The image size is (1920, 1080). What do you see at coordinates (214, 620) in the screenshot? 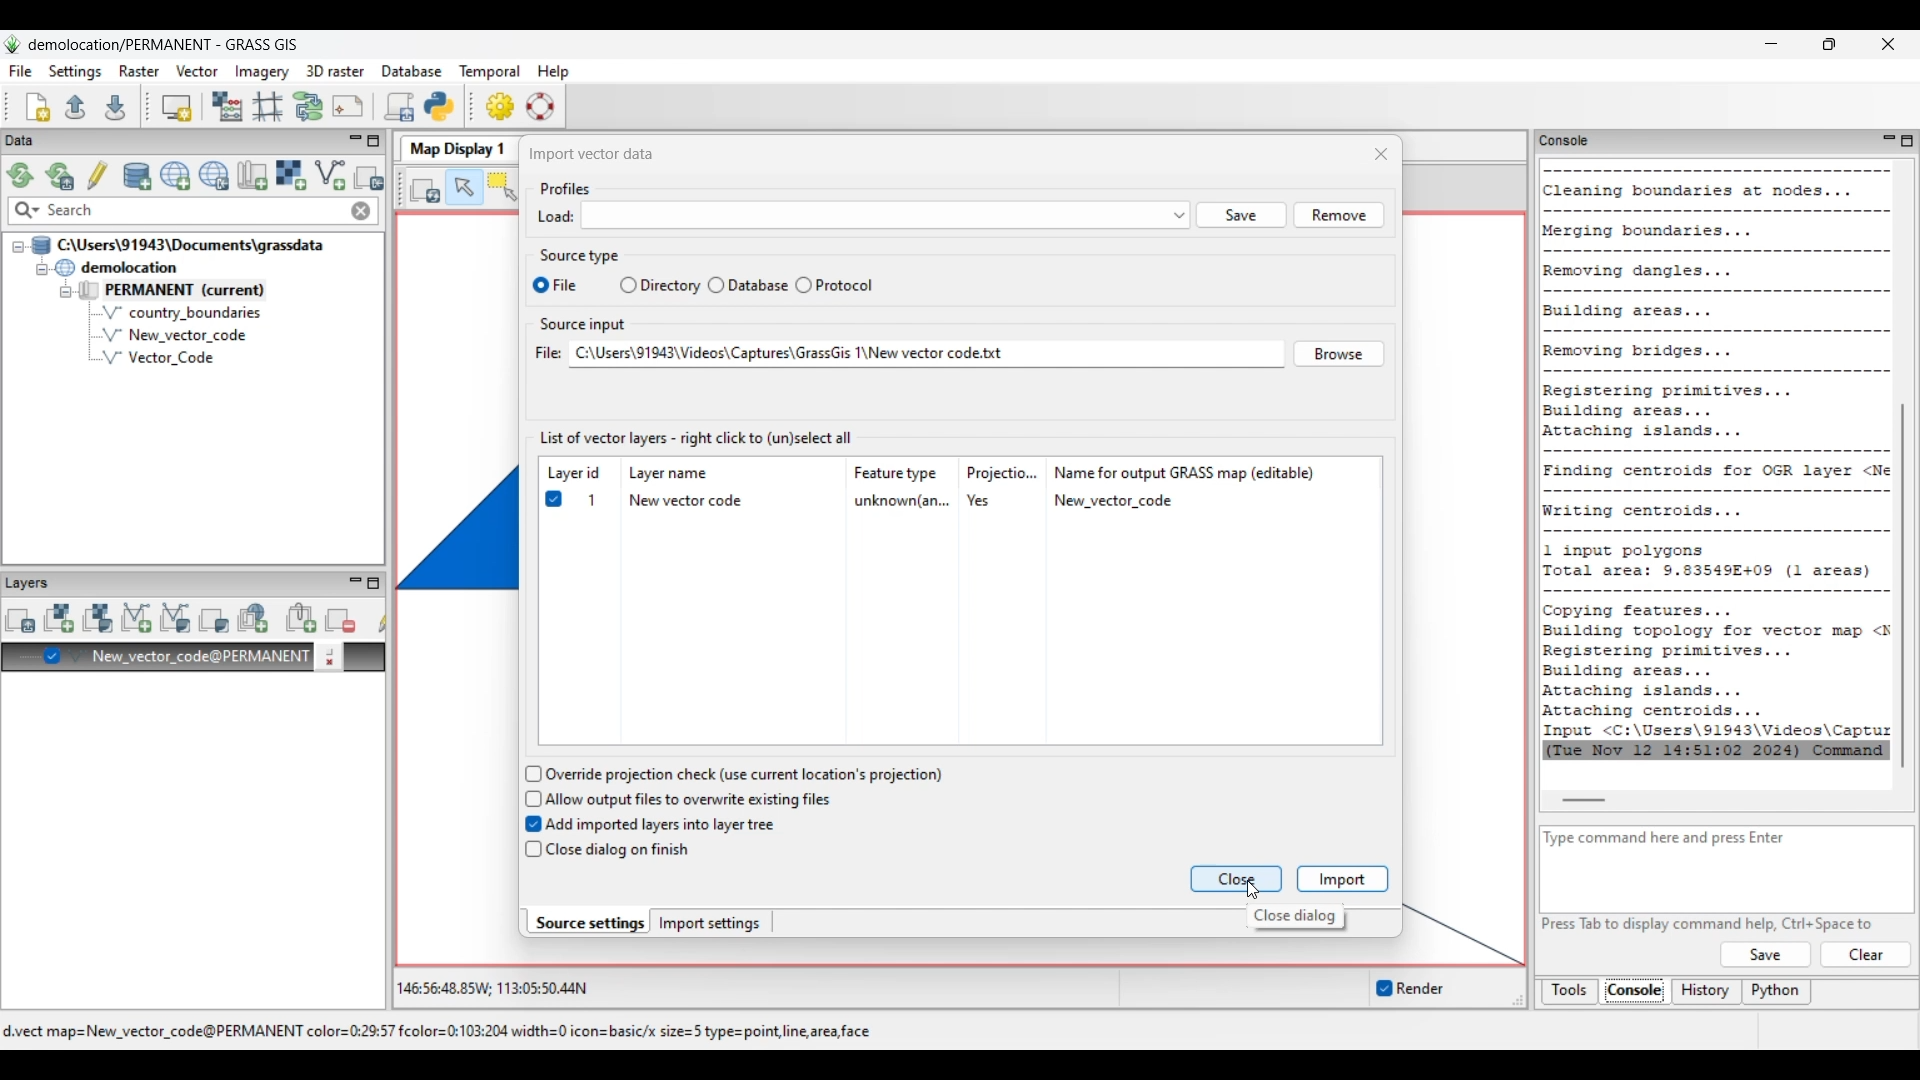
I see `Add various overlays` at bounding box center [214, 620].